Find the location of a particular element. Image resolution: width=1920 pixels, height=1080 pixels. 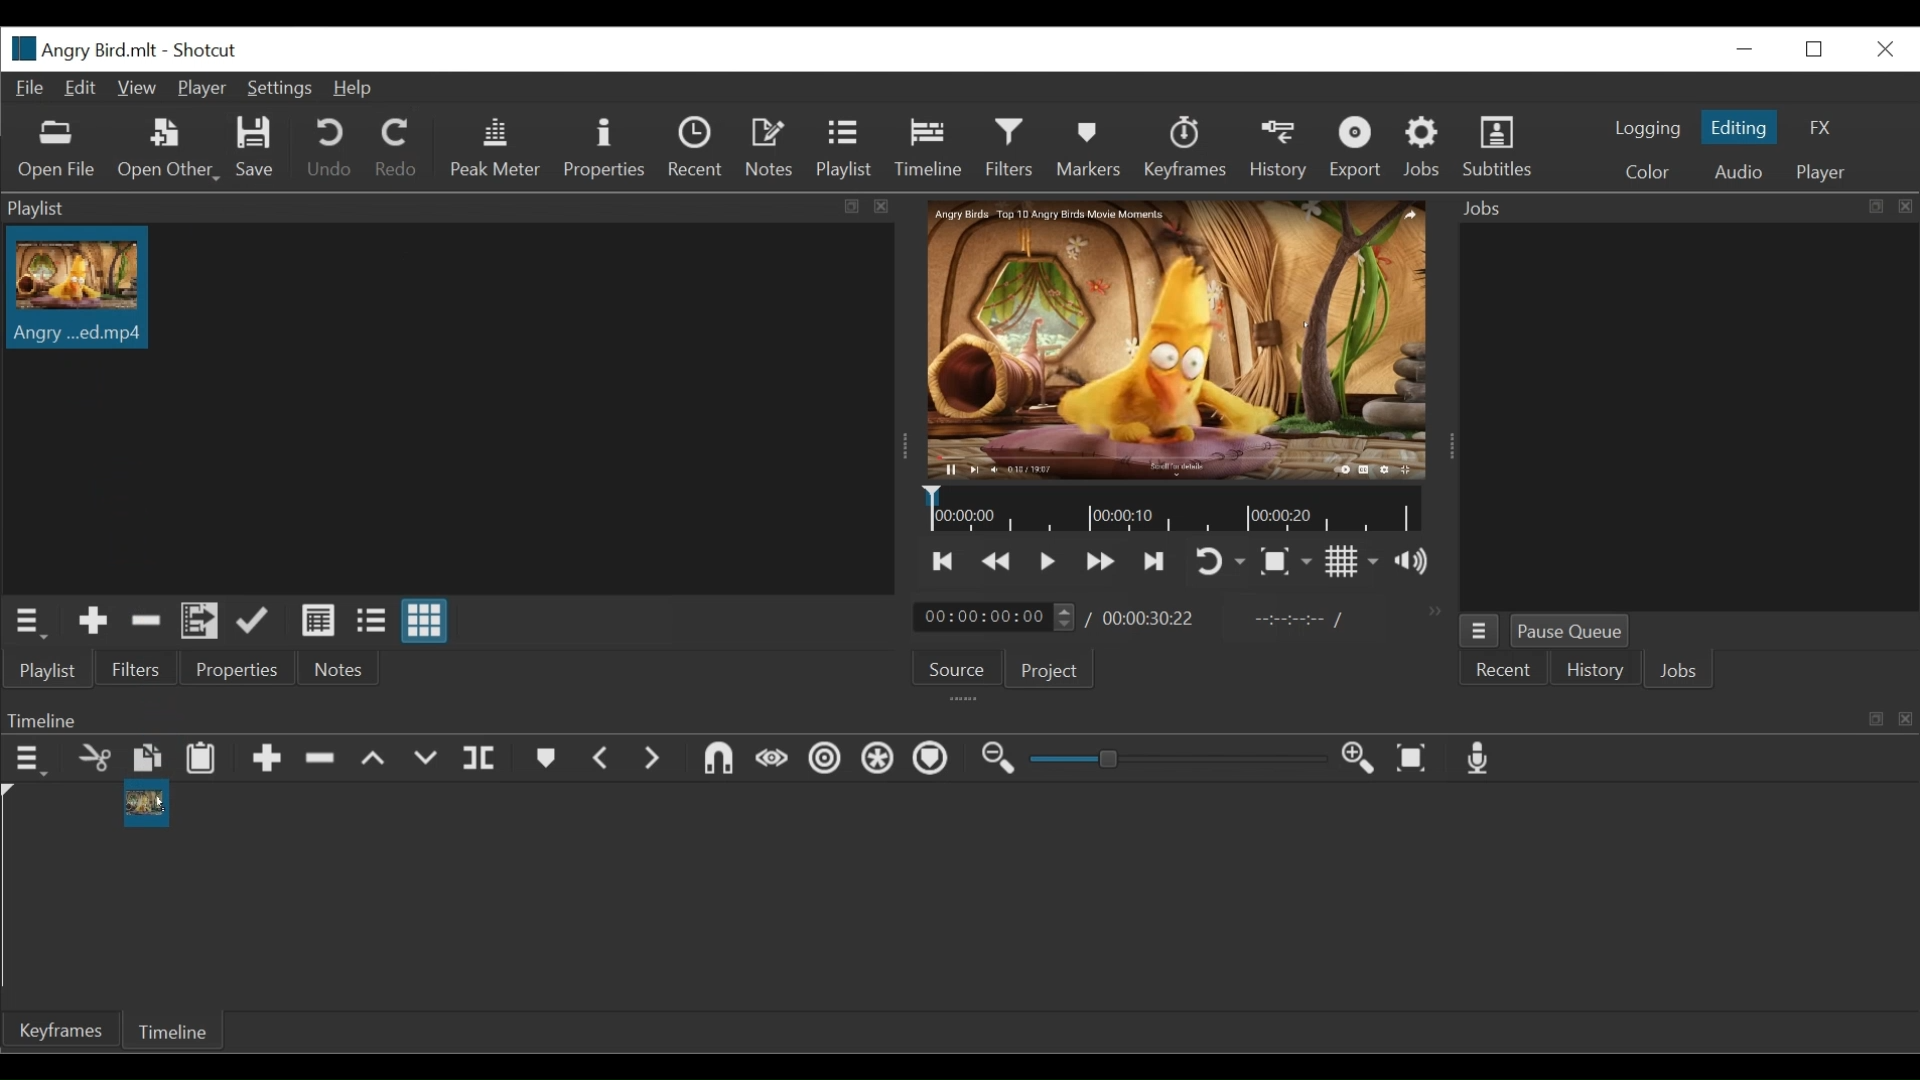

previous marker is located at coordinates (602, 758).